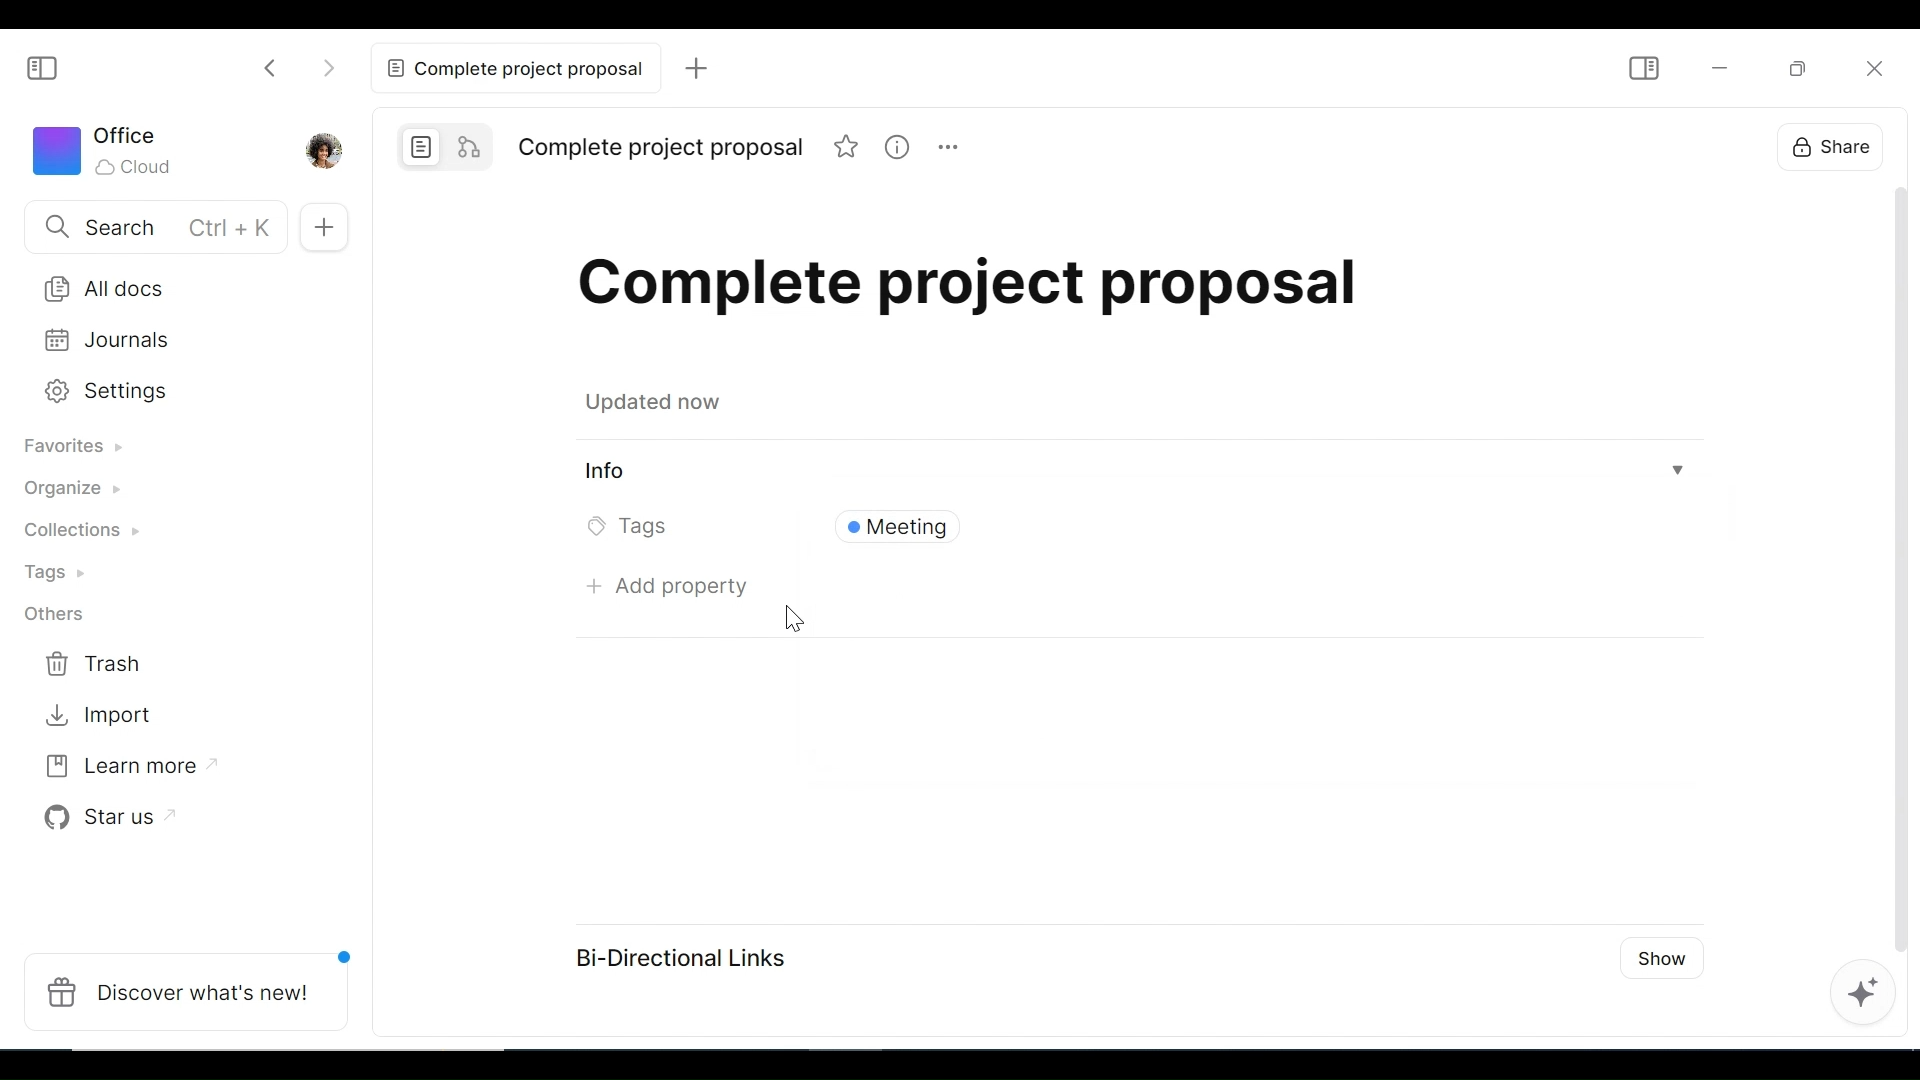 This screenshot has width=1920, height=1080. What do you see at coordinates (848, 150) in the screenshot?
I see `favorite` at bounding box center [848, 150].